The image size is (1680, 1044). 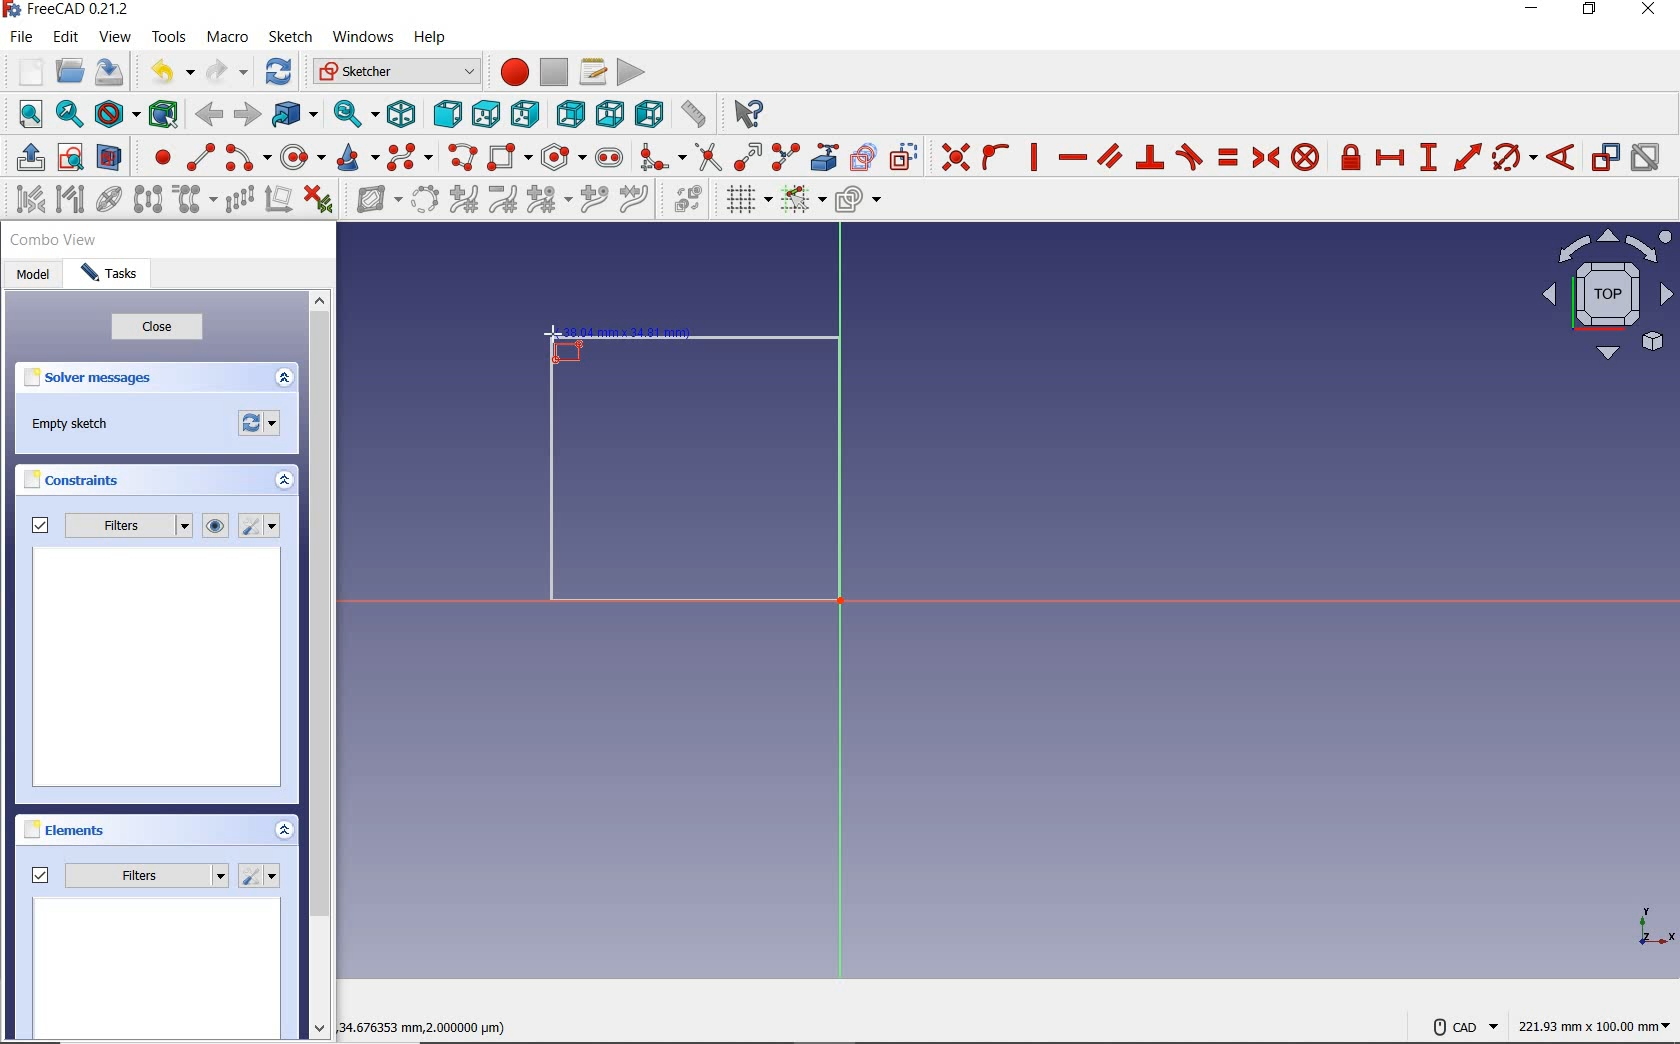 What do you see at coordinates (561, 157) in the screenshot?
I see `create regular polygon` at bounding box center [561, 157].